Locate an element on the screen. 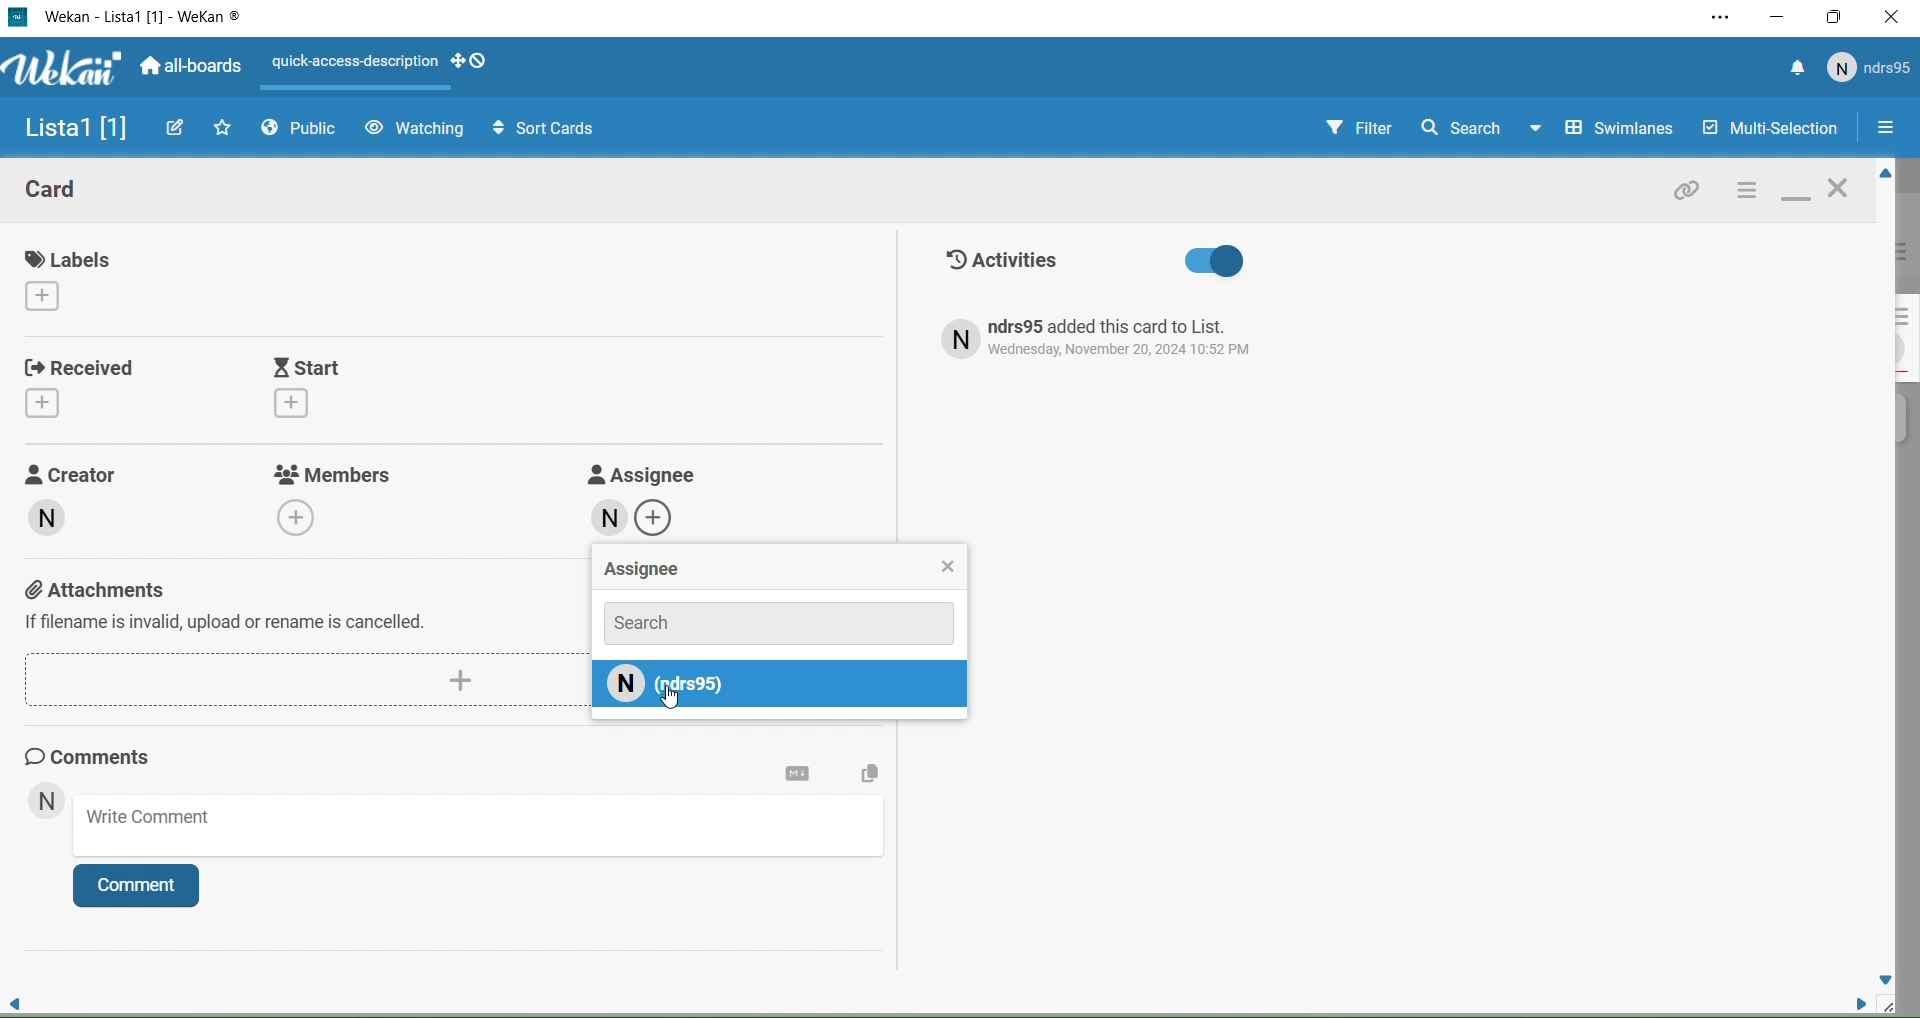 This screenshot has height=1018, width=1920. Wekan logo is located at coordinates (59, 70).